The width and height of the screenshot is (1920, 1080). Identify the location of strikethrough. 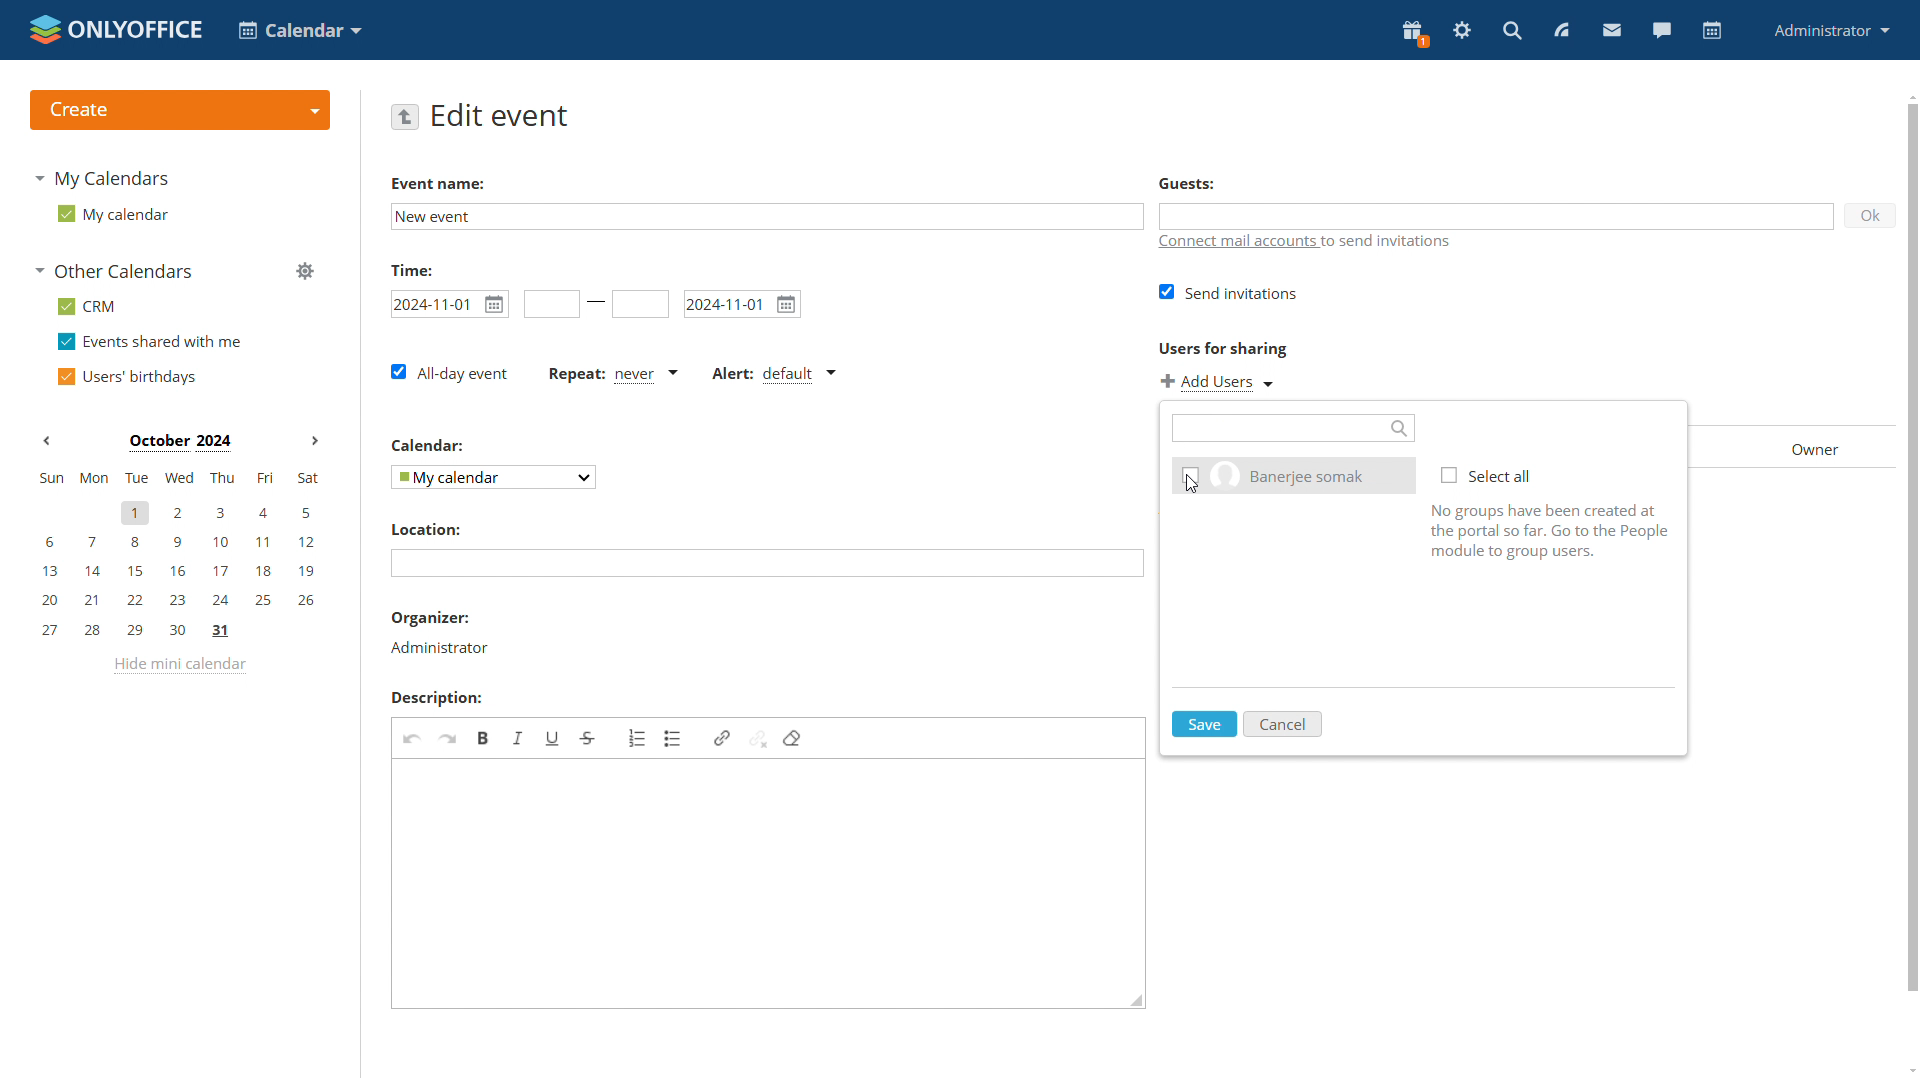
(587, 738).